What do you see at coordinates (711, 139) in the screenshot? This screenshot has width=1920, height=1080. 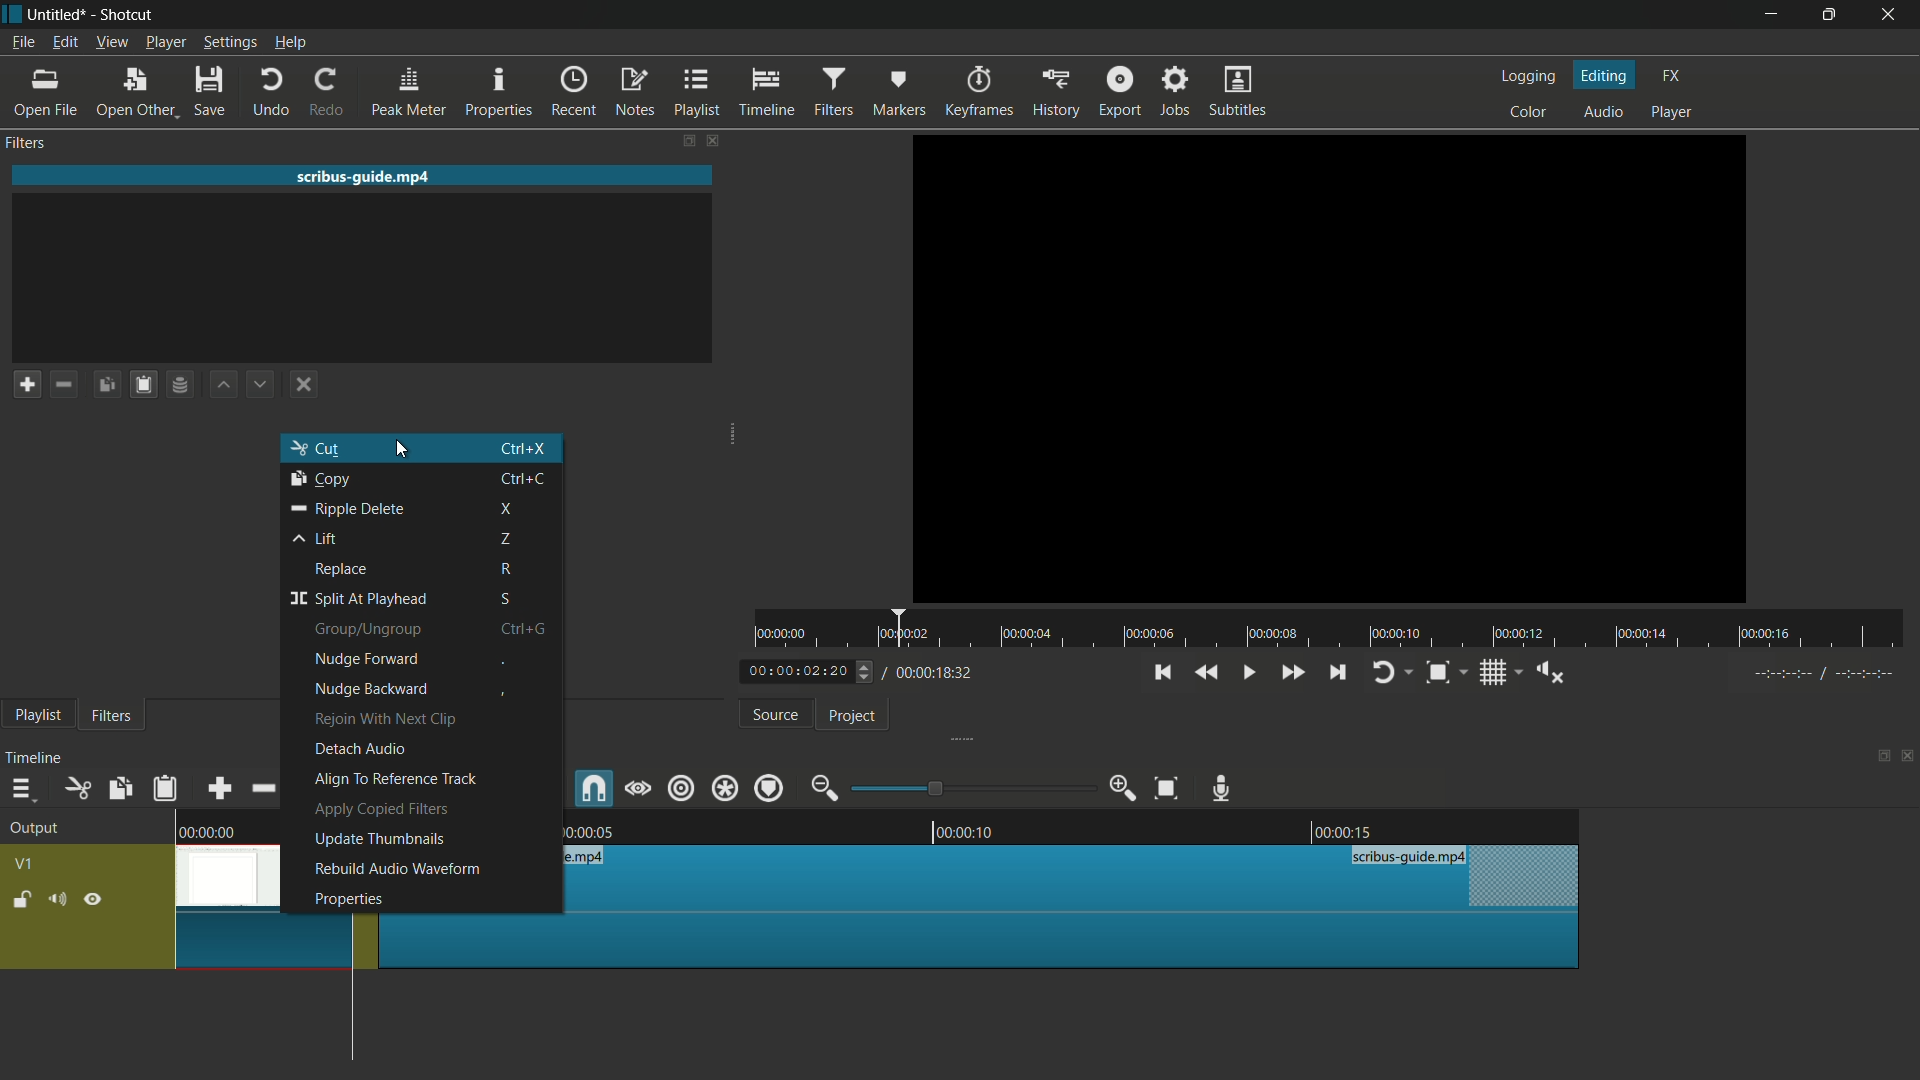 I see `close filters` at bounding box center [711, 139].